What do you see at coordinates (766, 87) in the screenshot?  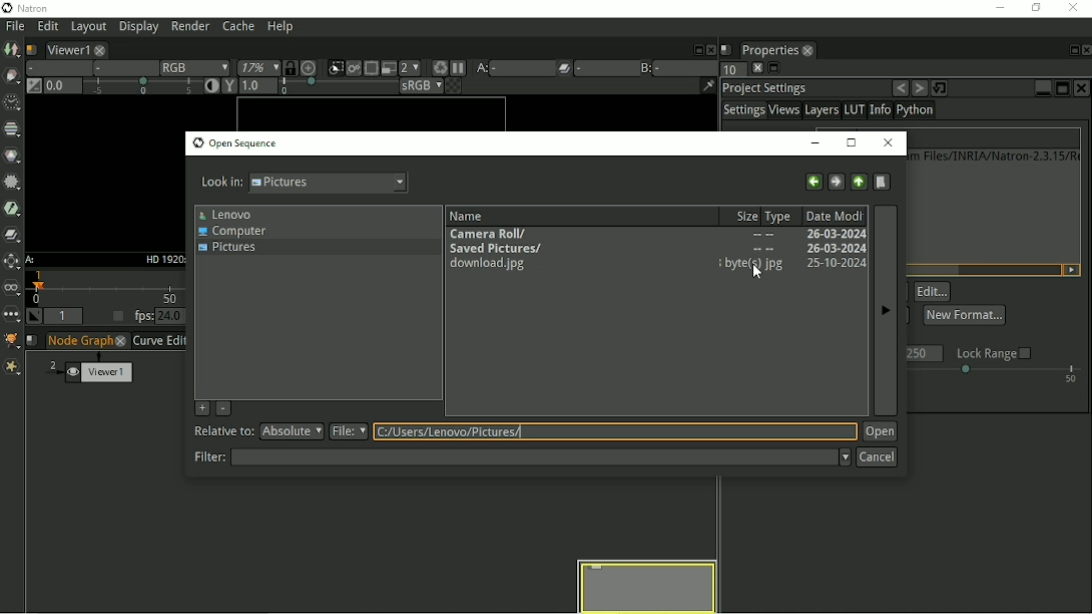 I see `Project settings` at bounding box center [766, 87].